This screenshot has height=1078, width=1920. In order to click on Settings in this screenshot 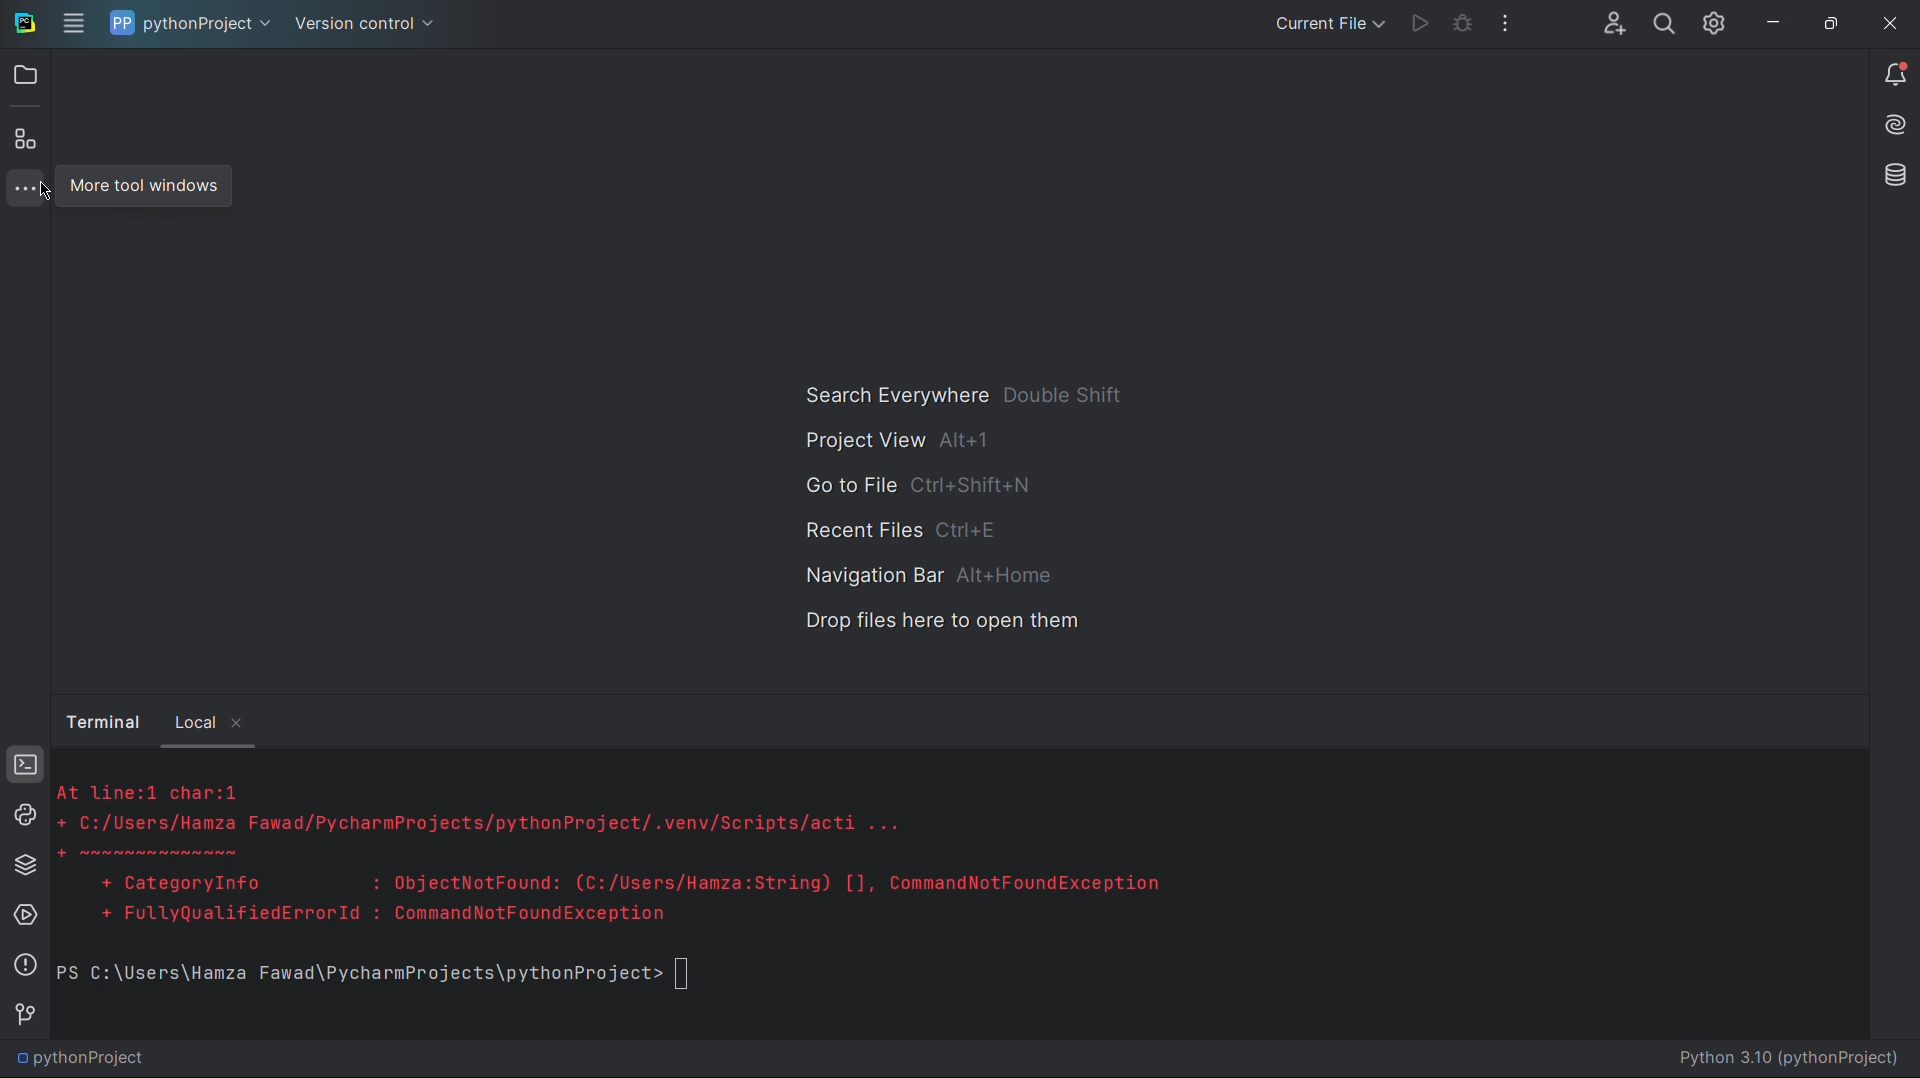, I will do `click(1715, 23)`.